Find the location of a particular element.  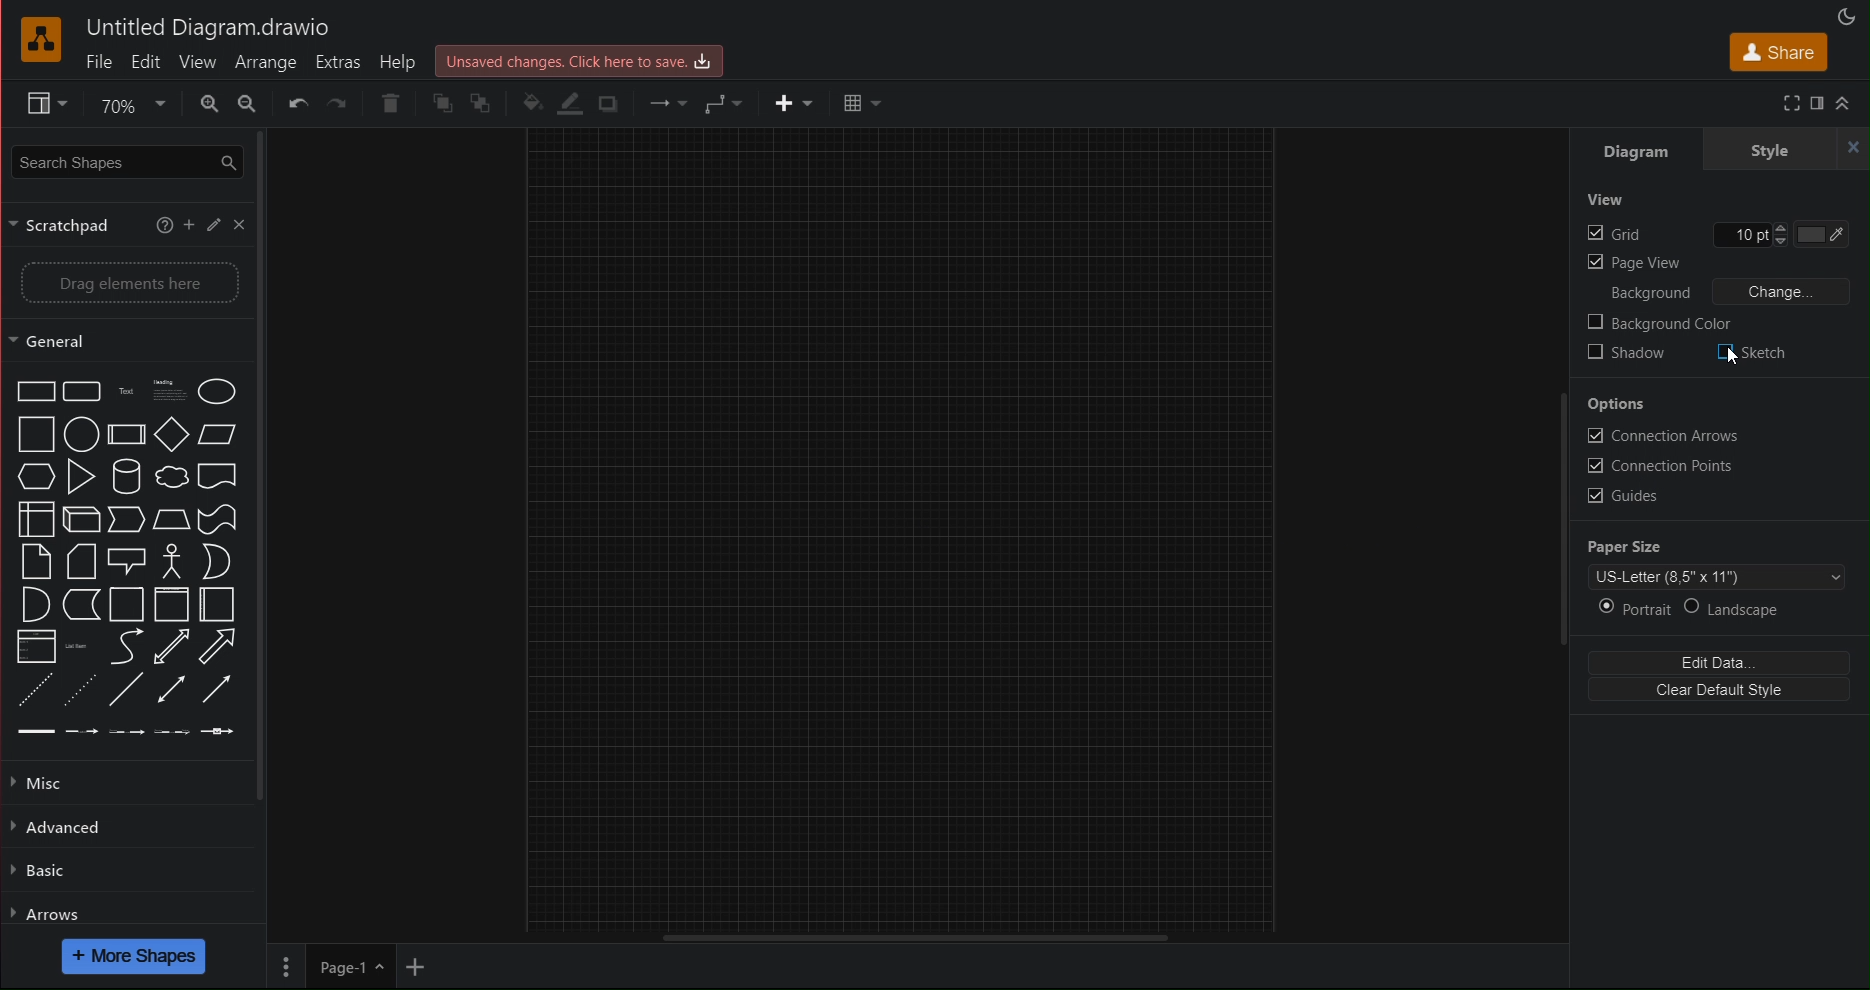

Edit is located at coordinates (150, 64).